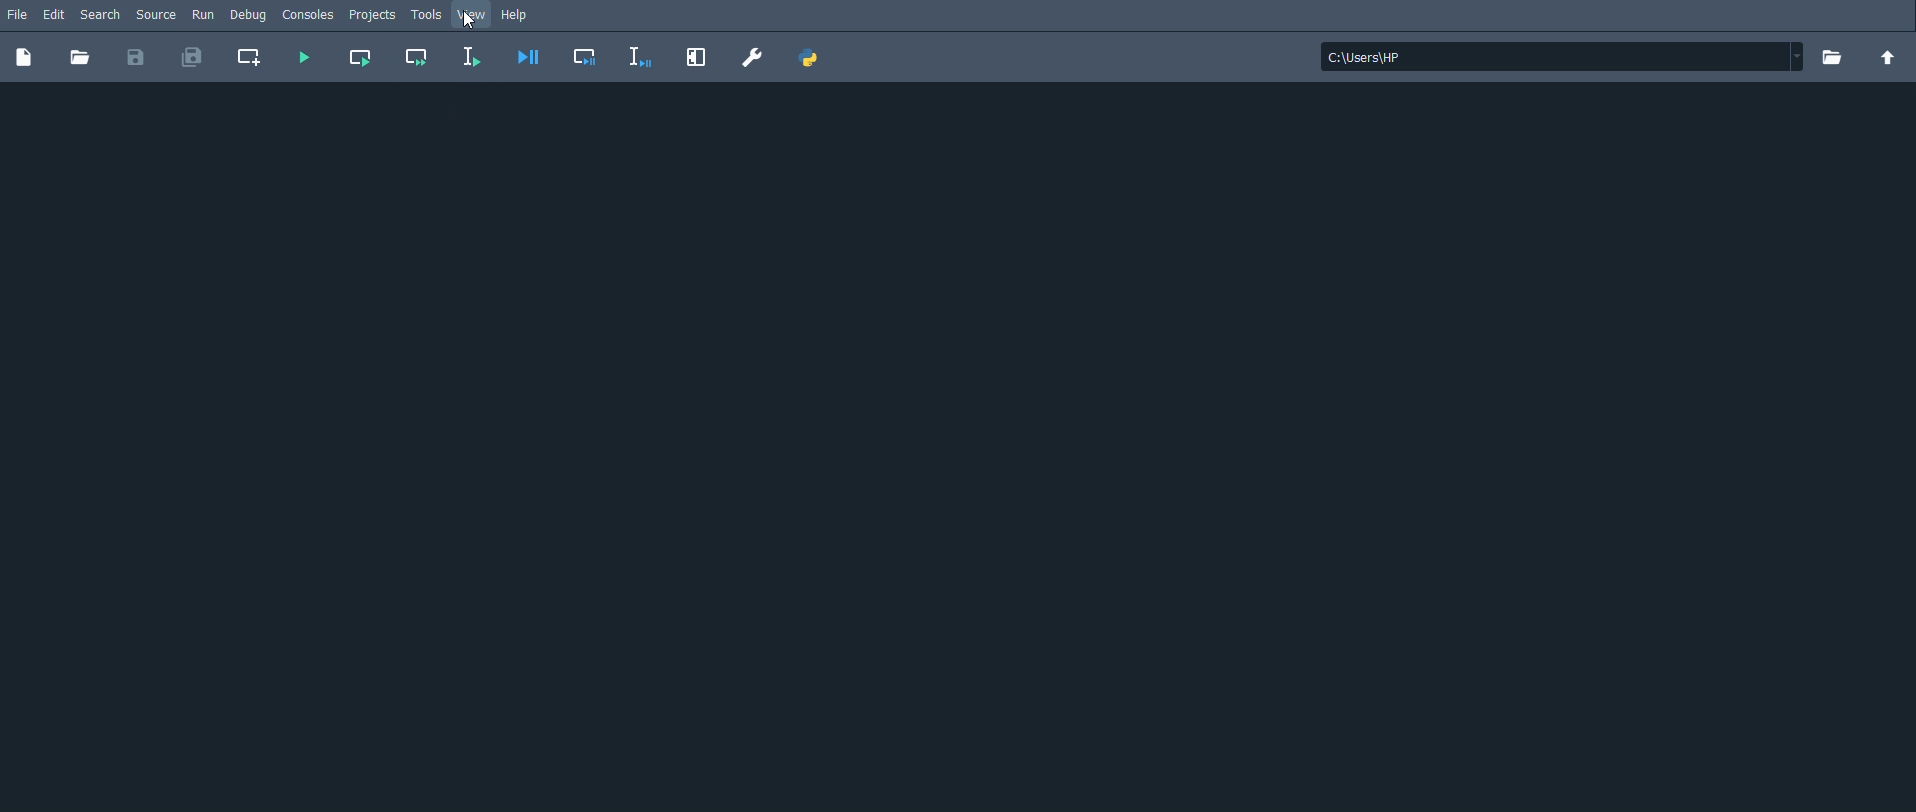 The height and width of the screenshot is (812, 1916). I want to click on PYTHONPATH manager, so click(814, 57).